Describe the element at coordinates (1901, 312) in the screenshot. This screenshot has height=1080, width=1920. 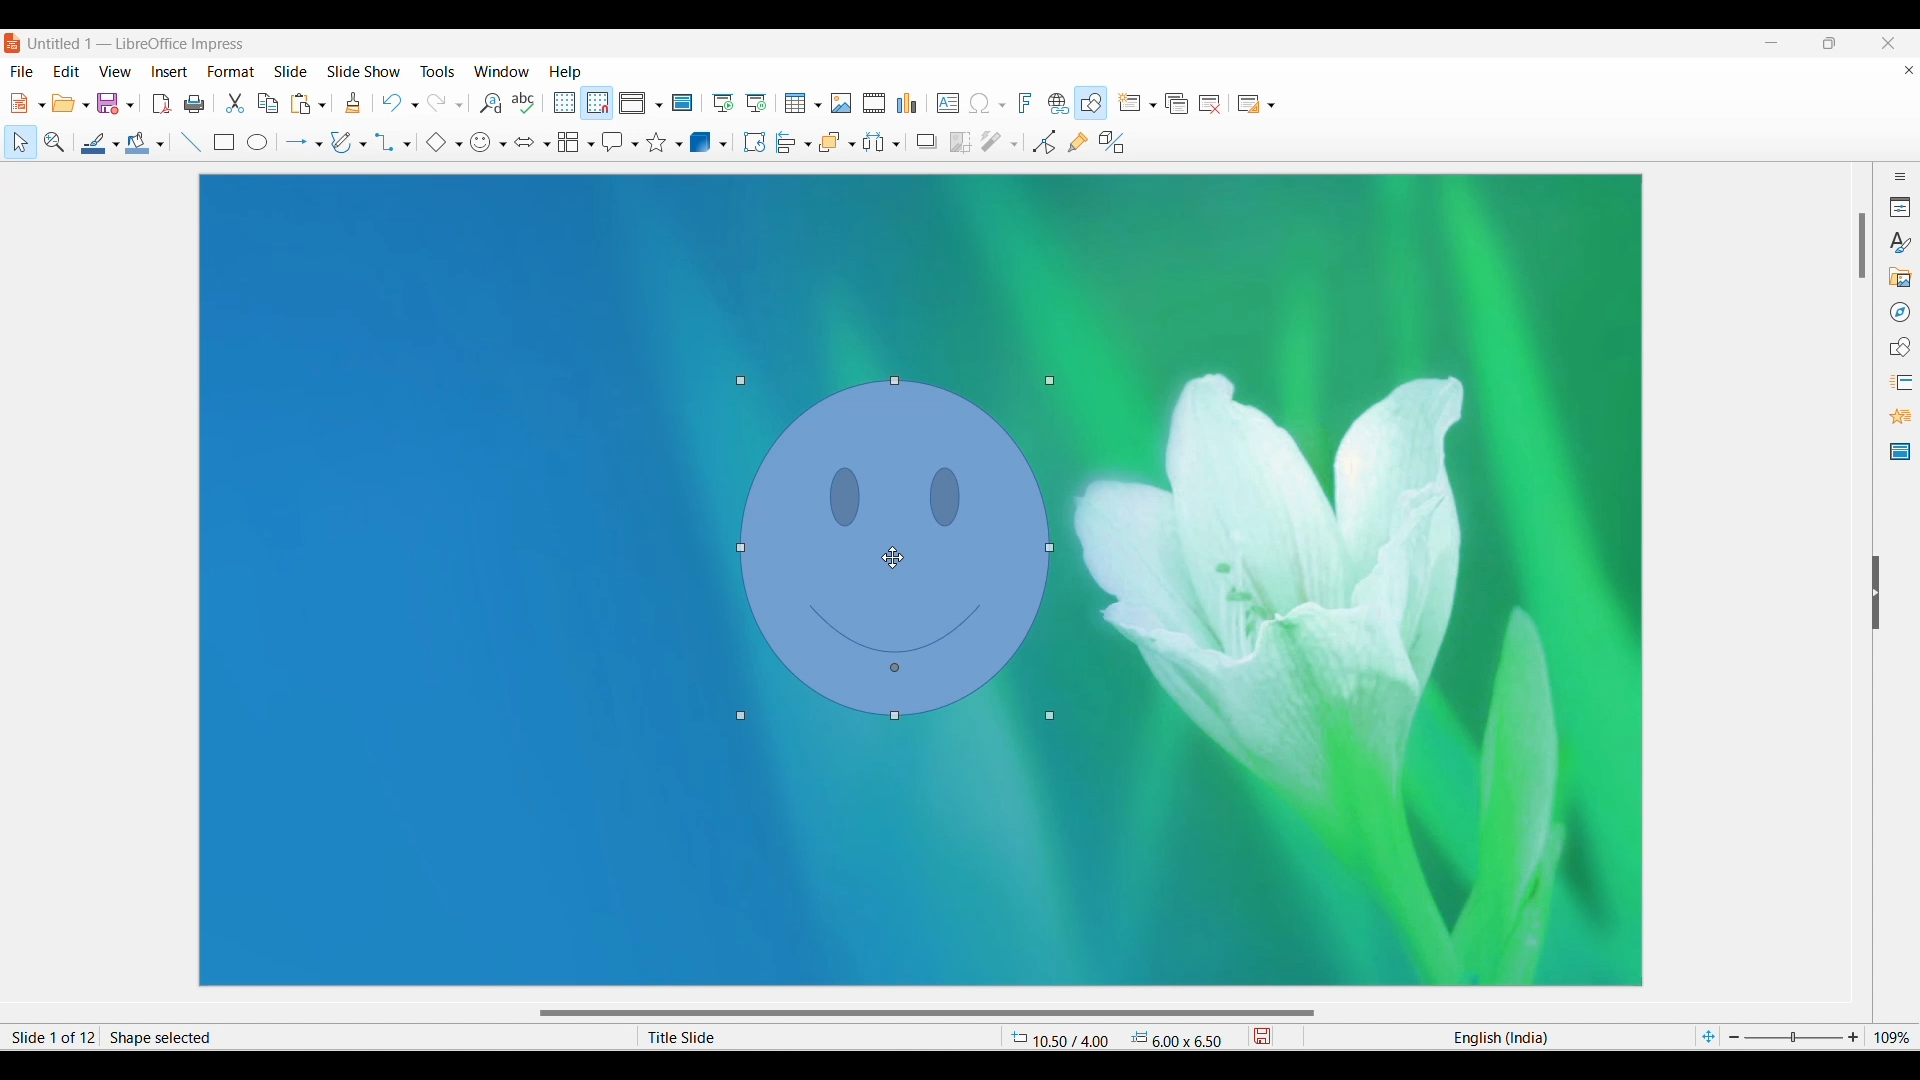
I see `Navigator` at that location.